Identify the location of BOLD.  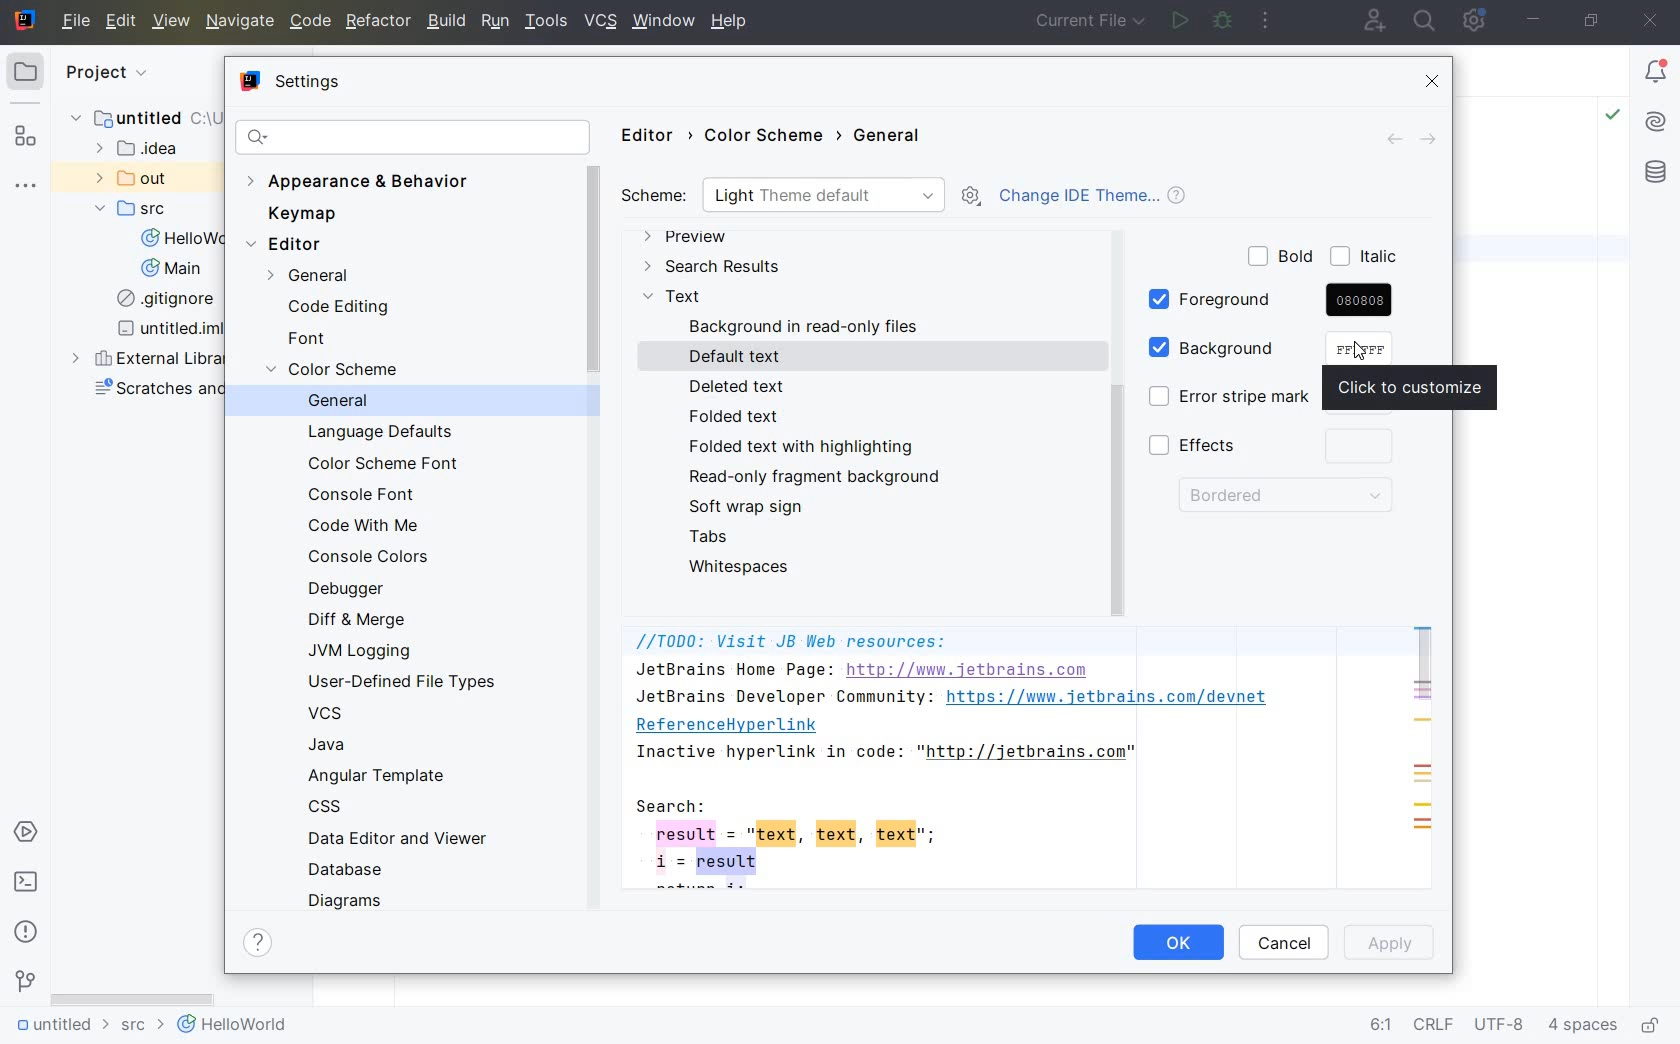
(1282, 257).